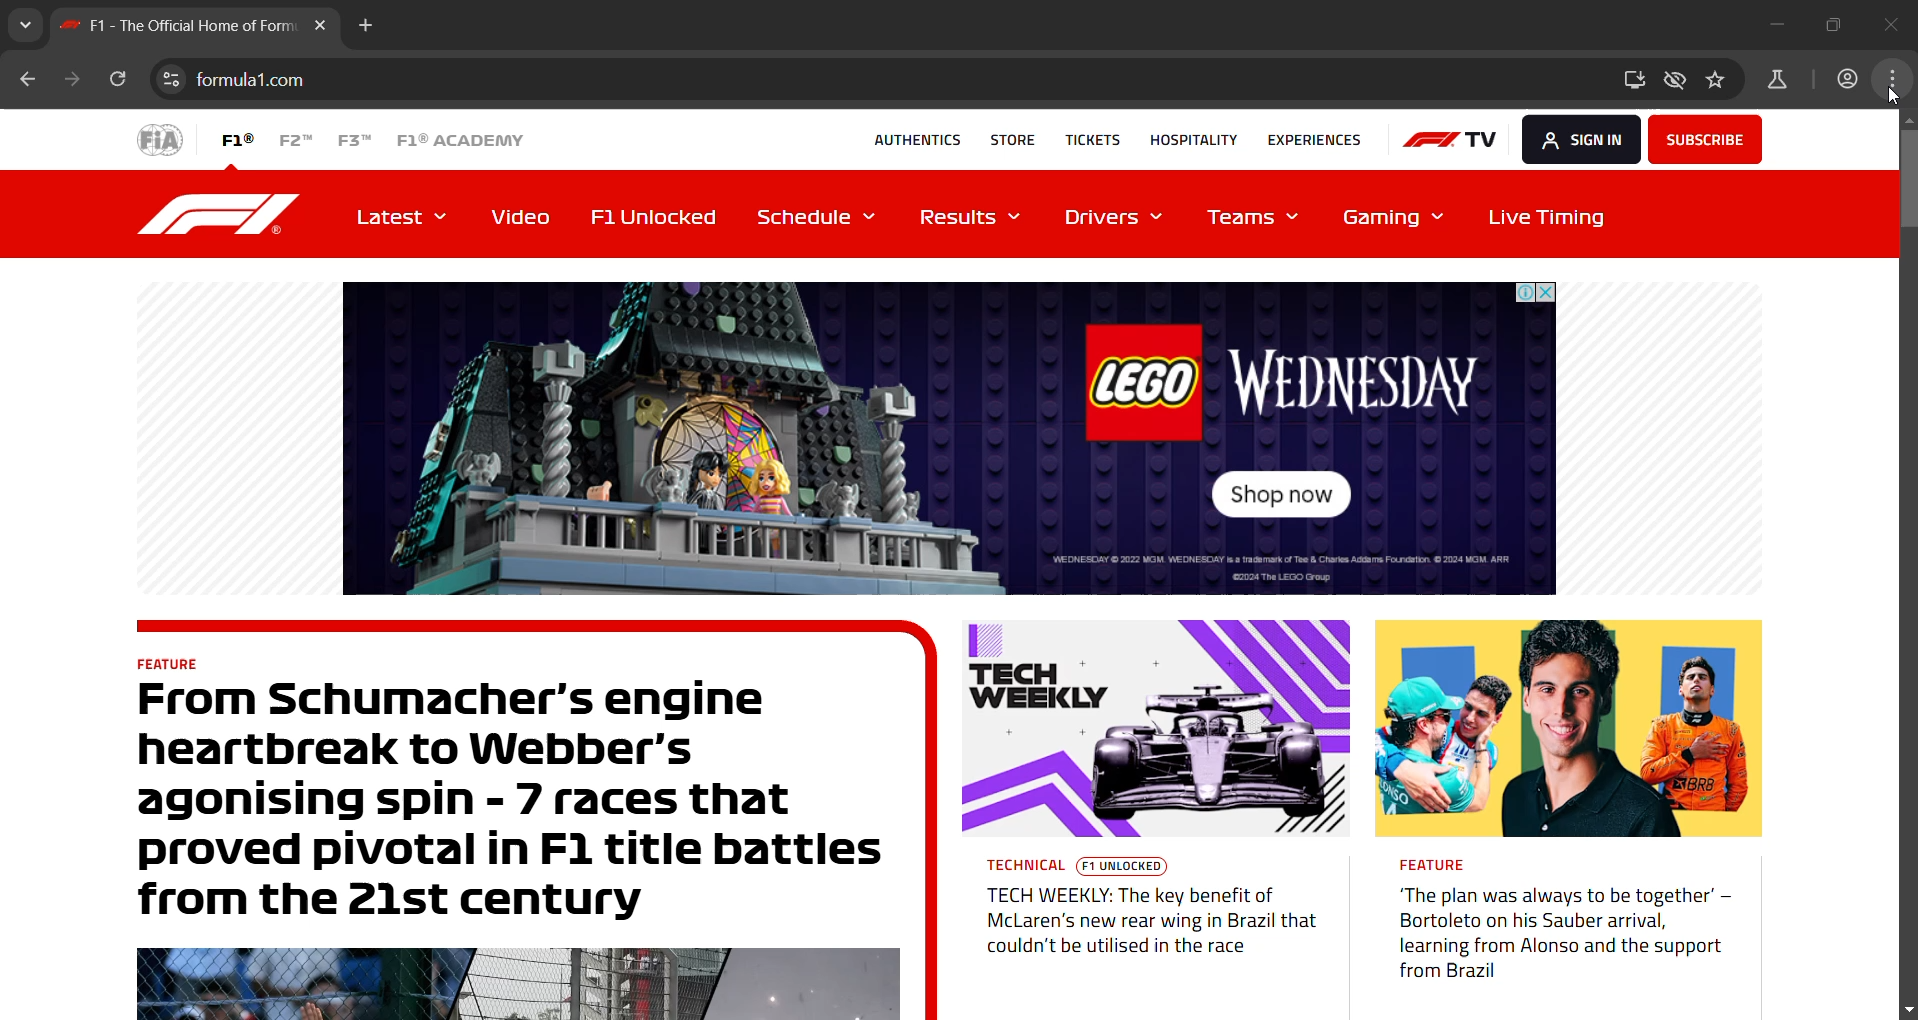 The height and width of the screenshot is (1020, 1918). What do you see at coordinates (948, 440) in the screenshot?
I see `advertisement of Lego Wednesday` at bounding box center [948, 440].